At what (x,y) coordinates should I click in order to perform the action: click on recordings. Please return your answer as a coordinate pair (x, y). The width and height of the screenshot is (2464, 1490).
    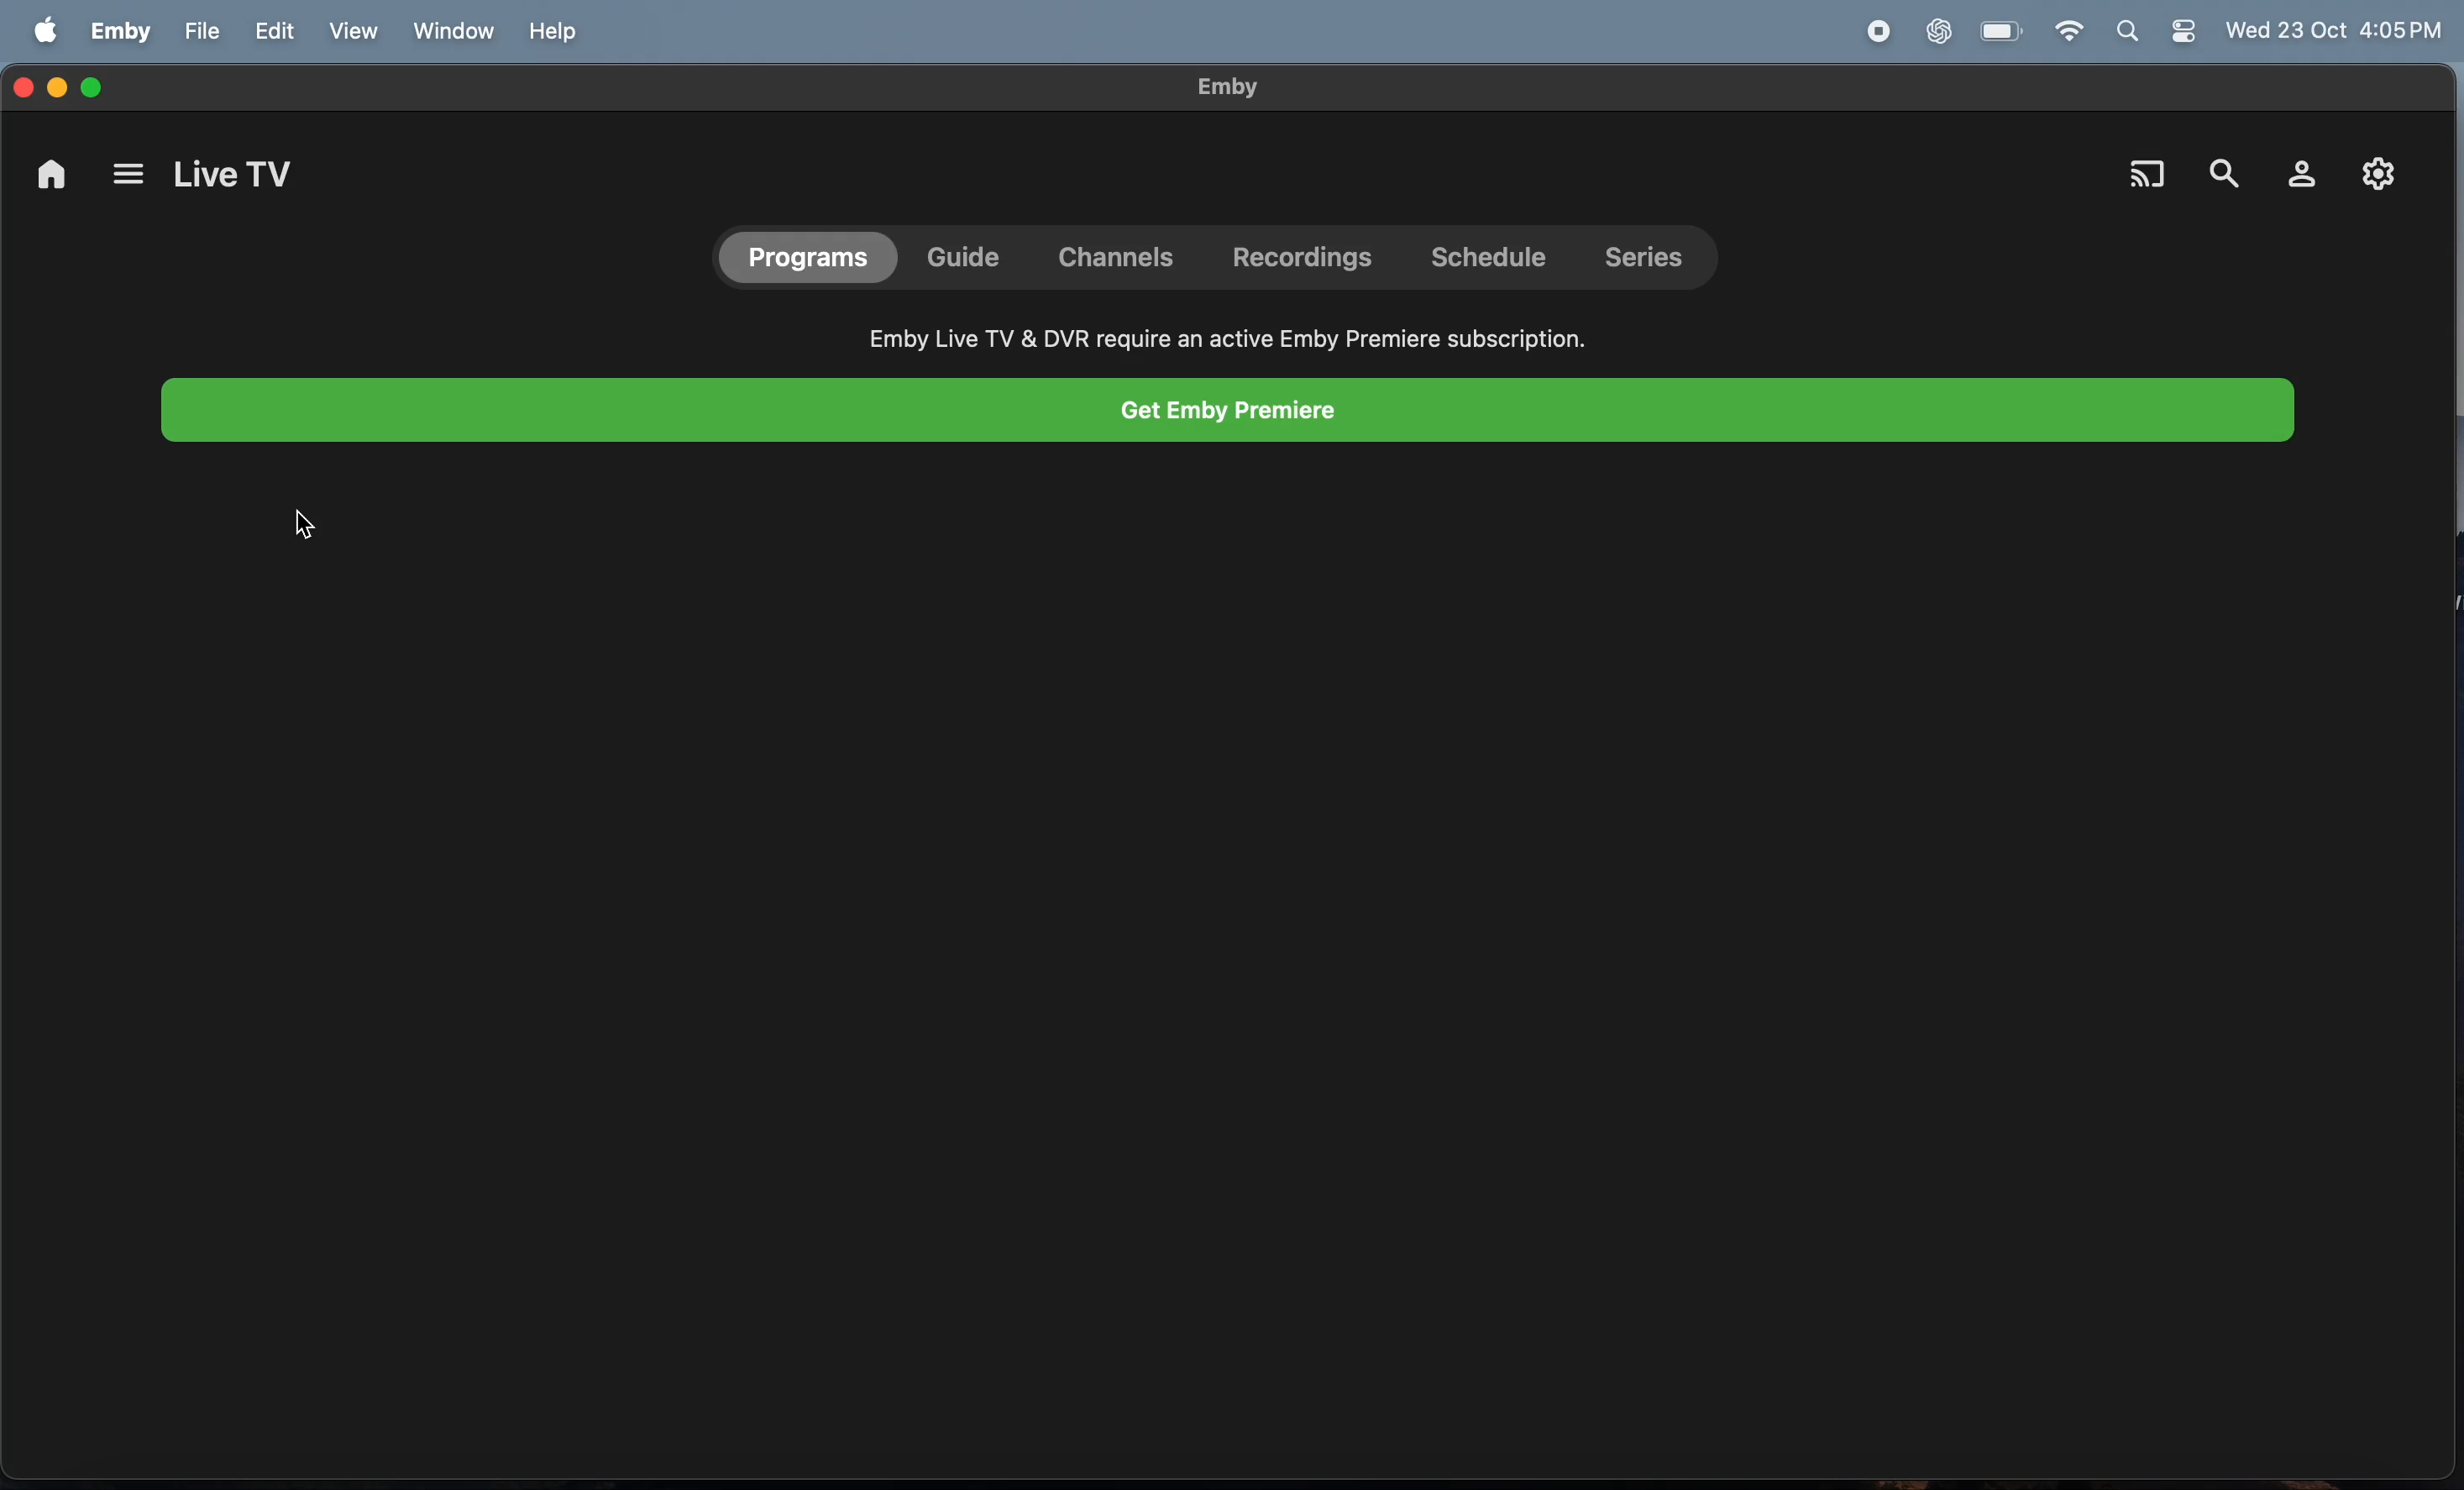
    Looking at the image, I should click on (1310, 258).